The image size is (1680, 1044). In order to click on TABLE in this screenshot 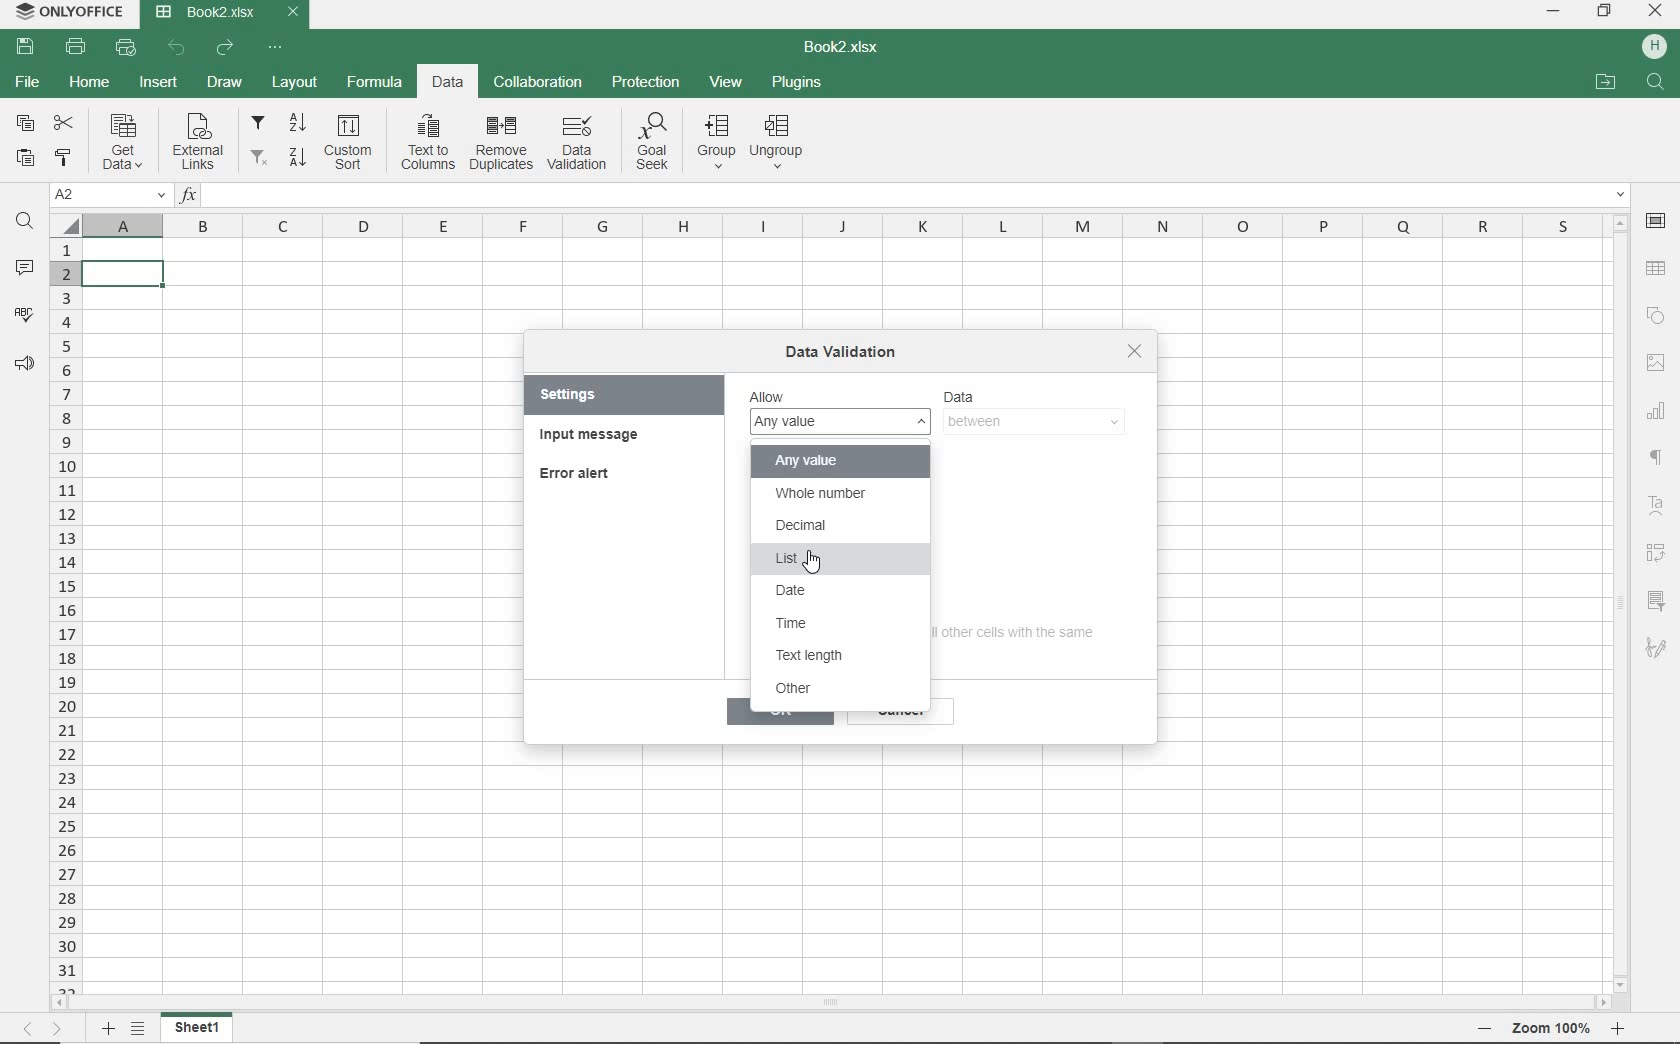, I will do `click(1657, 268)`.